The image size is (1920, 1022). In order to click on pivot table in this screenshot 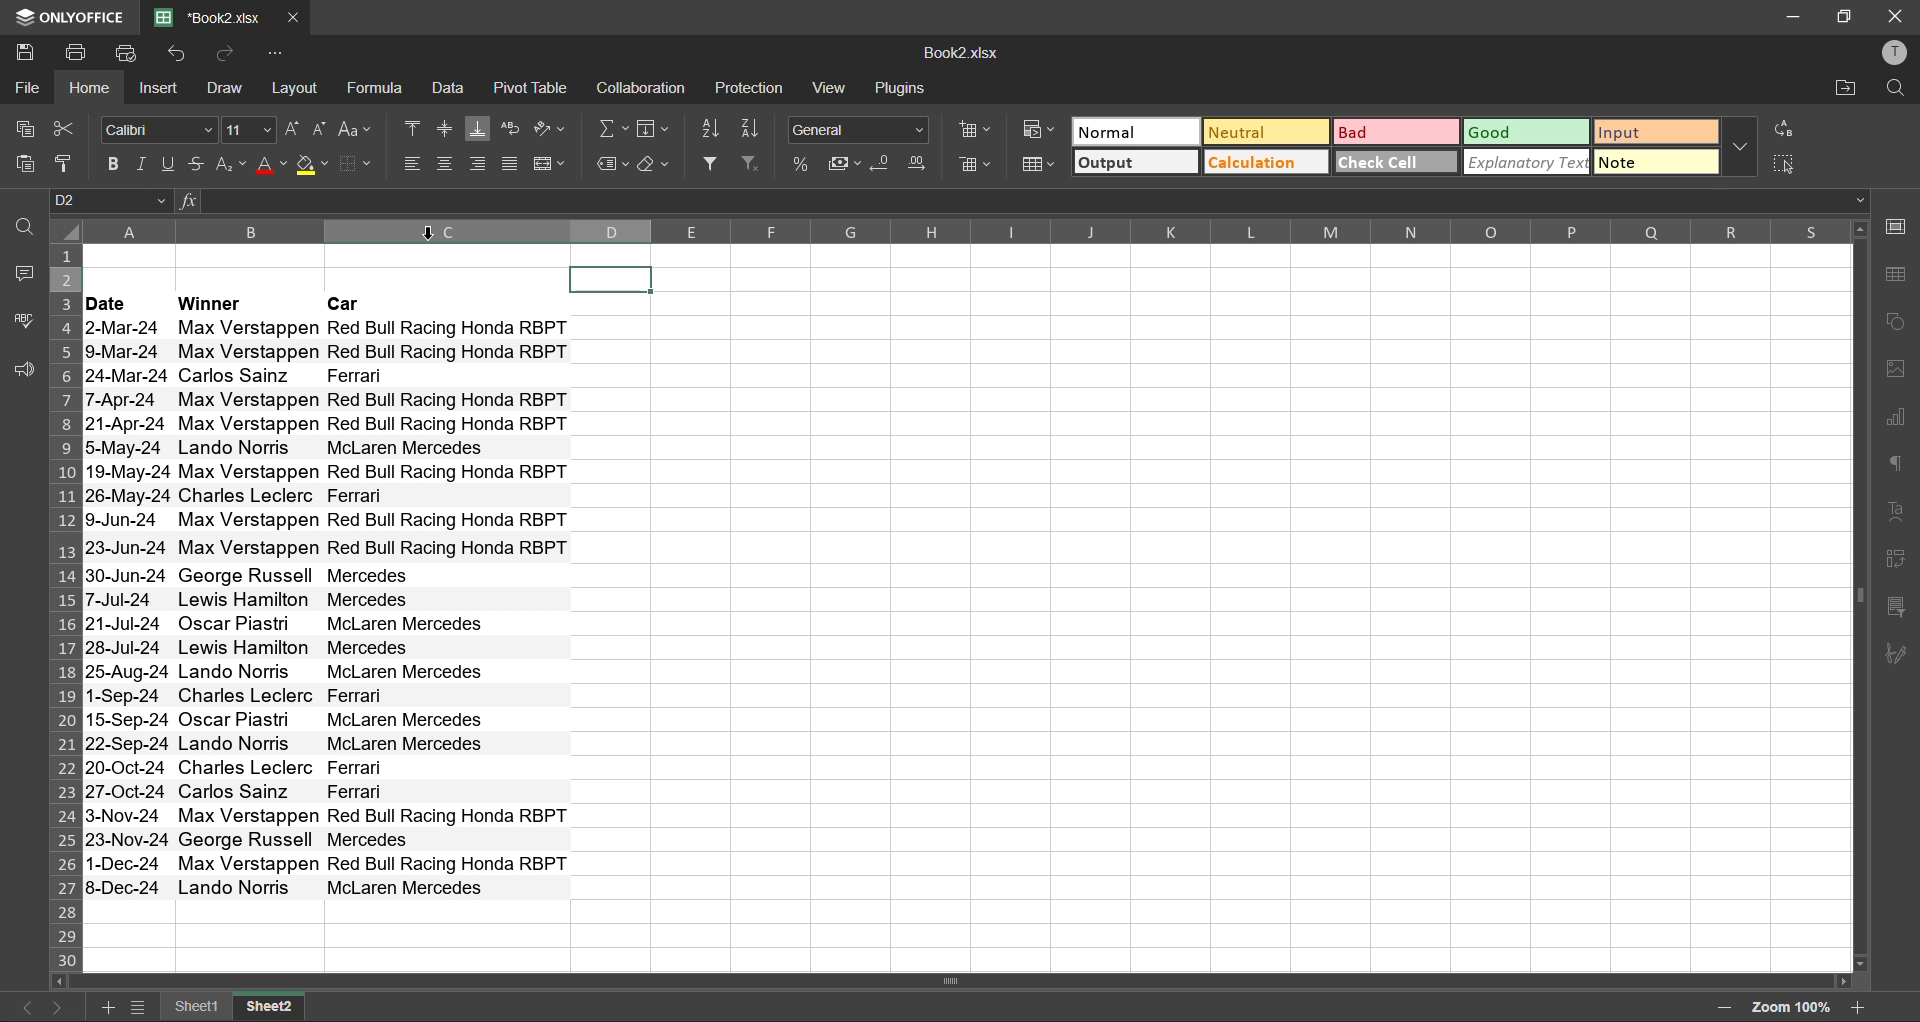, I will do `click(534, 87)`.